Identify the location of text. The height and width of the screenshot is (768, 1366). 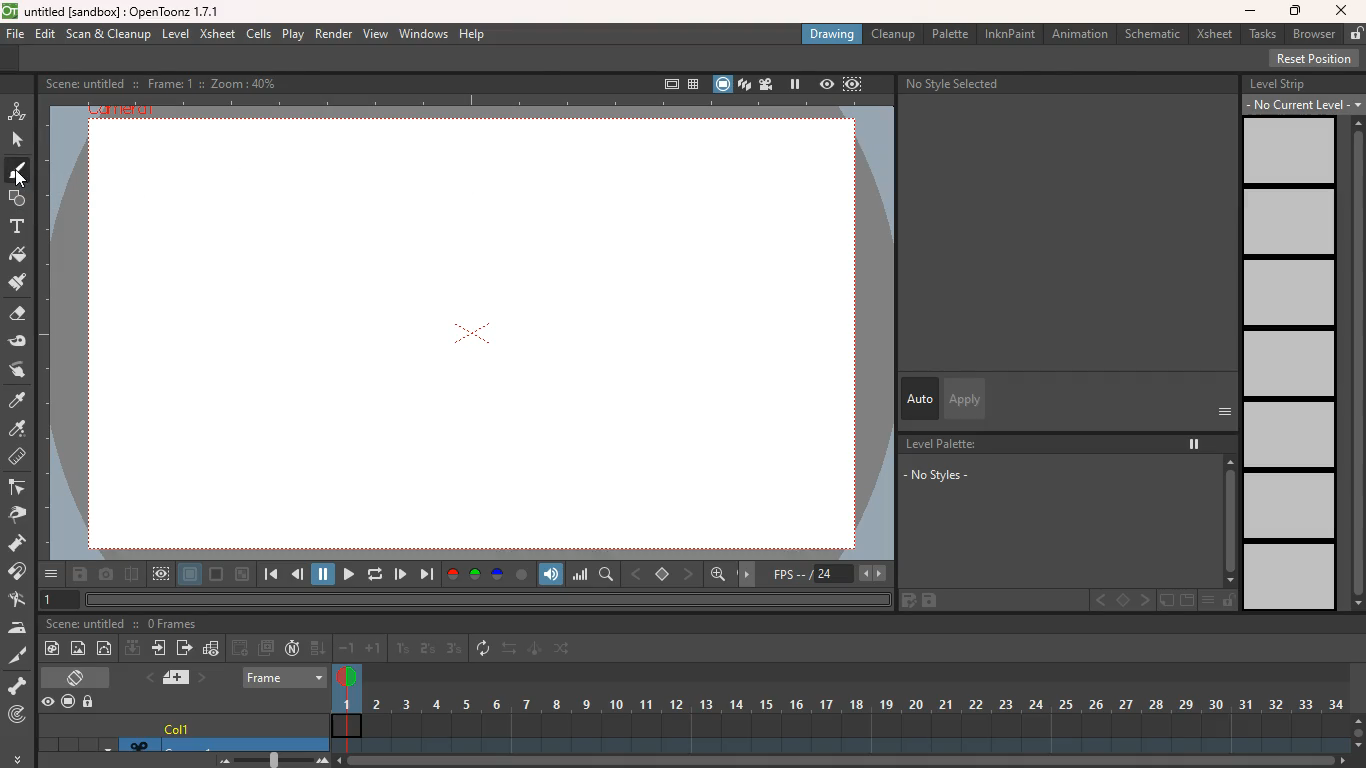
(17, 228).